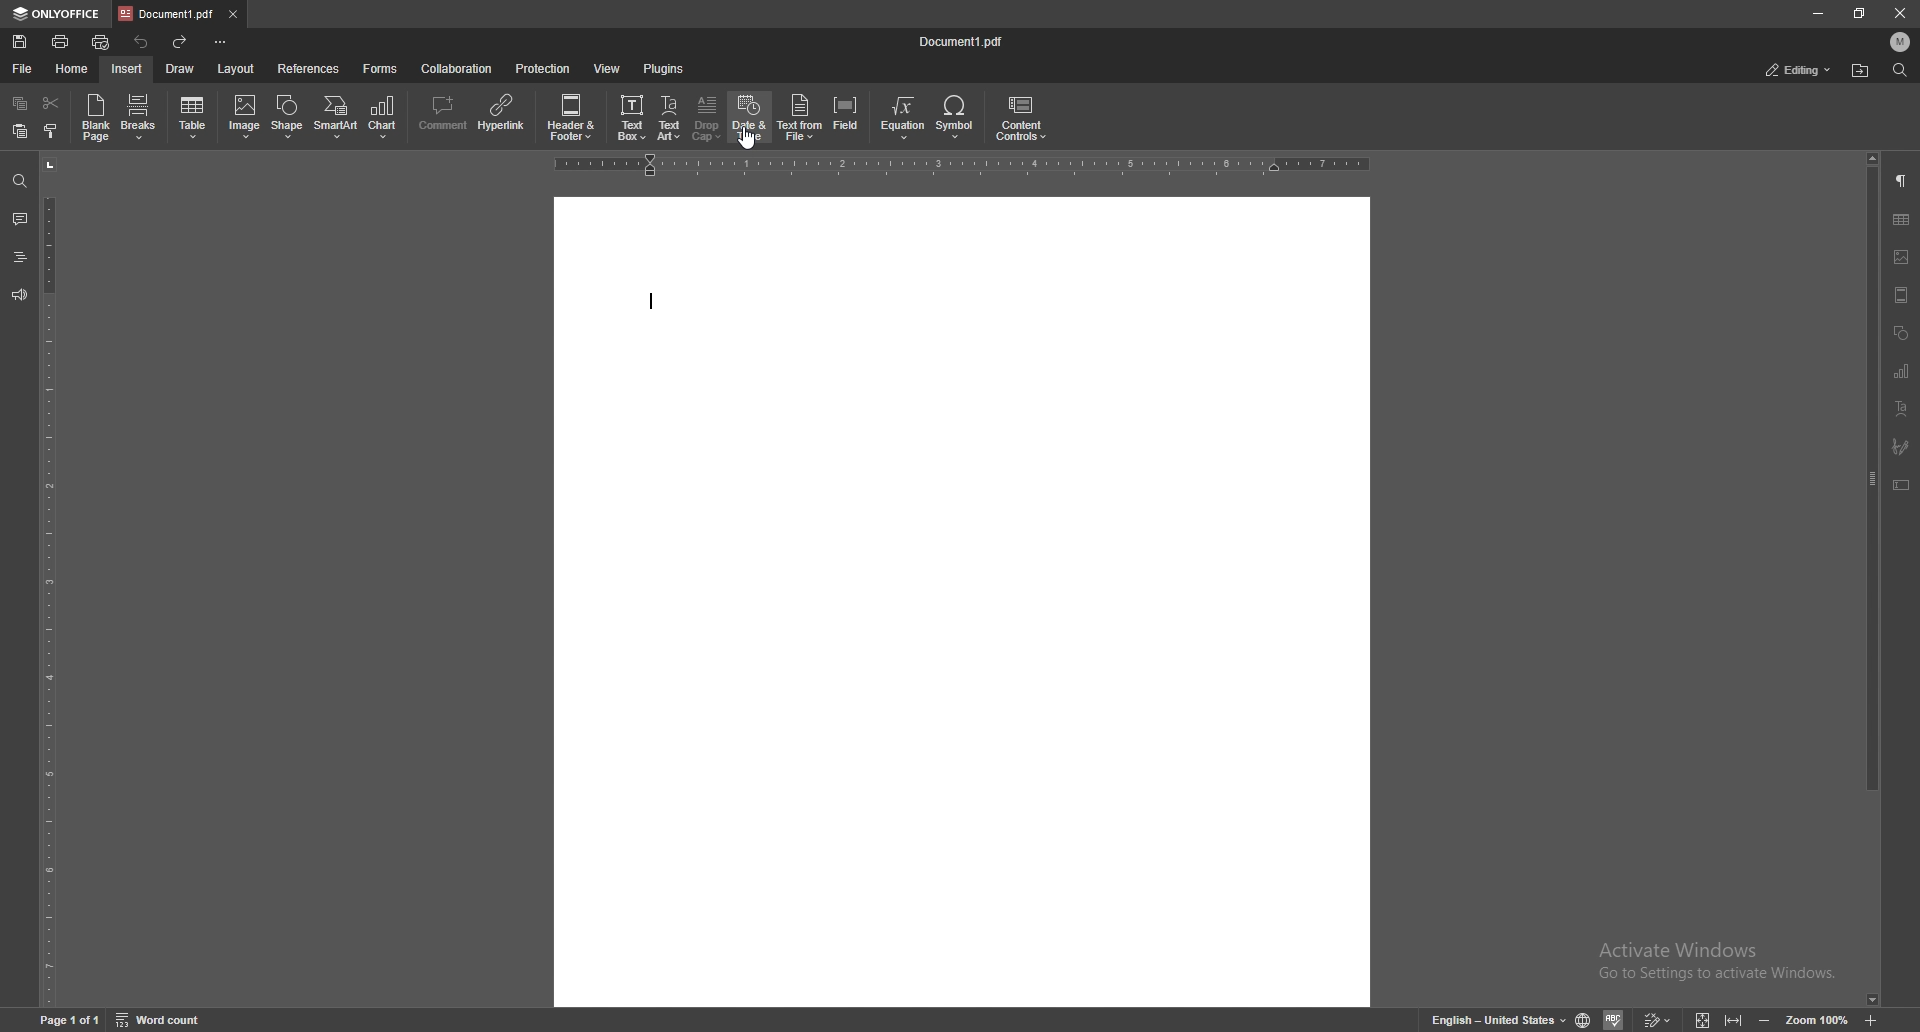 Image resolution: width=1920 pixels, height=1032 pixels. Describe the element at coordinates (744, 143) in the screenshot. I see `cursor` at that location.